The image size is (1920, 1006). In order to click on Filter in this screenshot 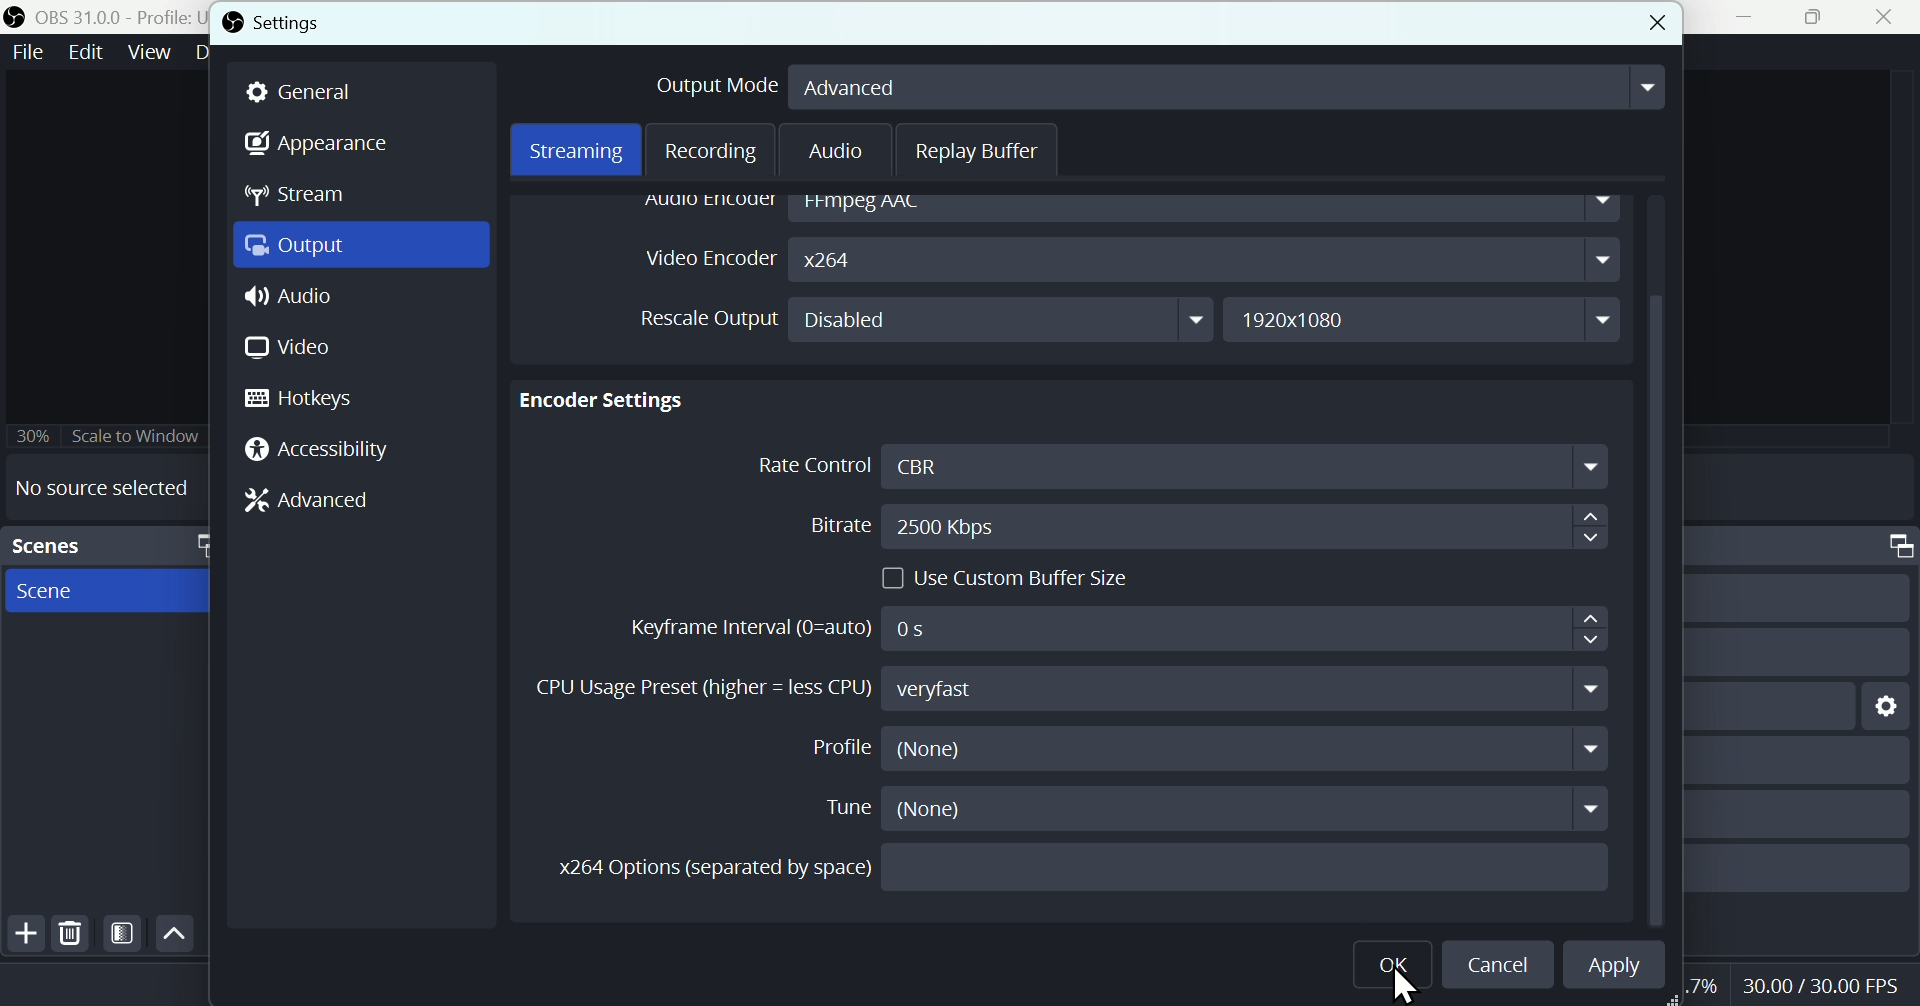, I will do `click(123, 934)`.